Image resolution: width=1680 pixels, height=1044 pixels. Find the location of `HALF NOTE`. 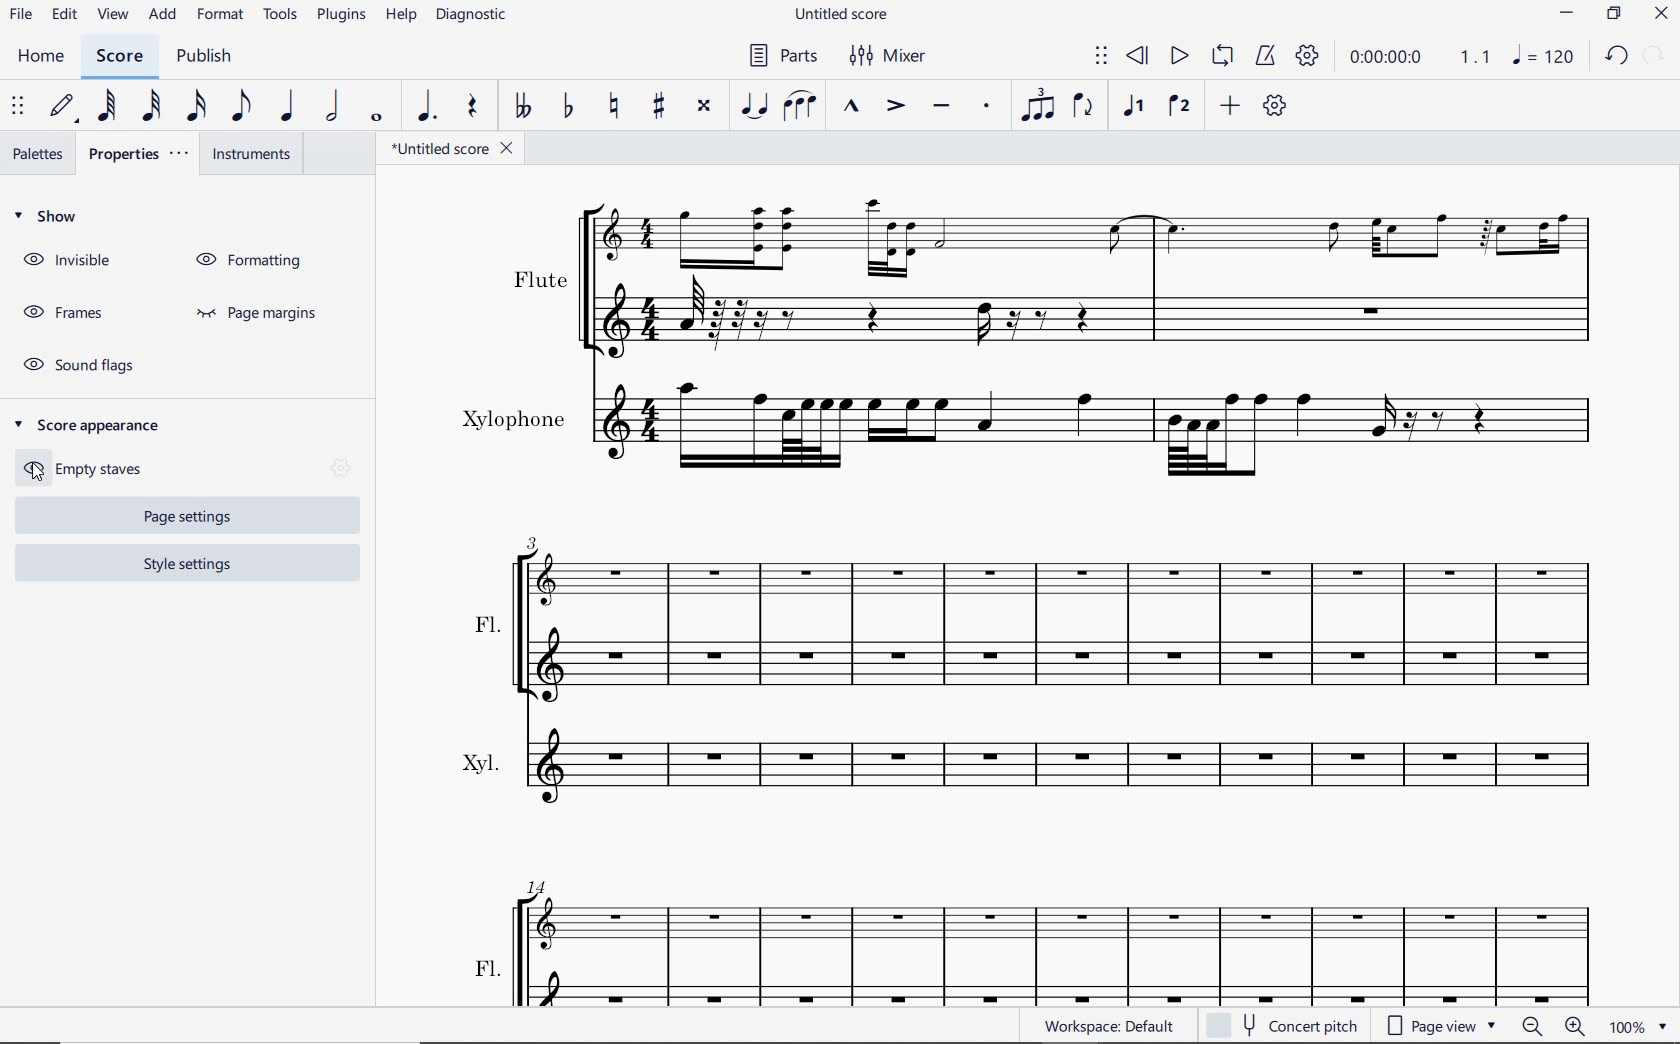

HALF NOTE is located at coordinates (335, 107).